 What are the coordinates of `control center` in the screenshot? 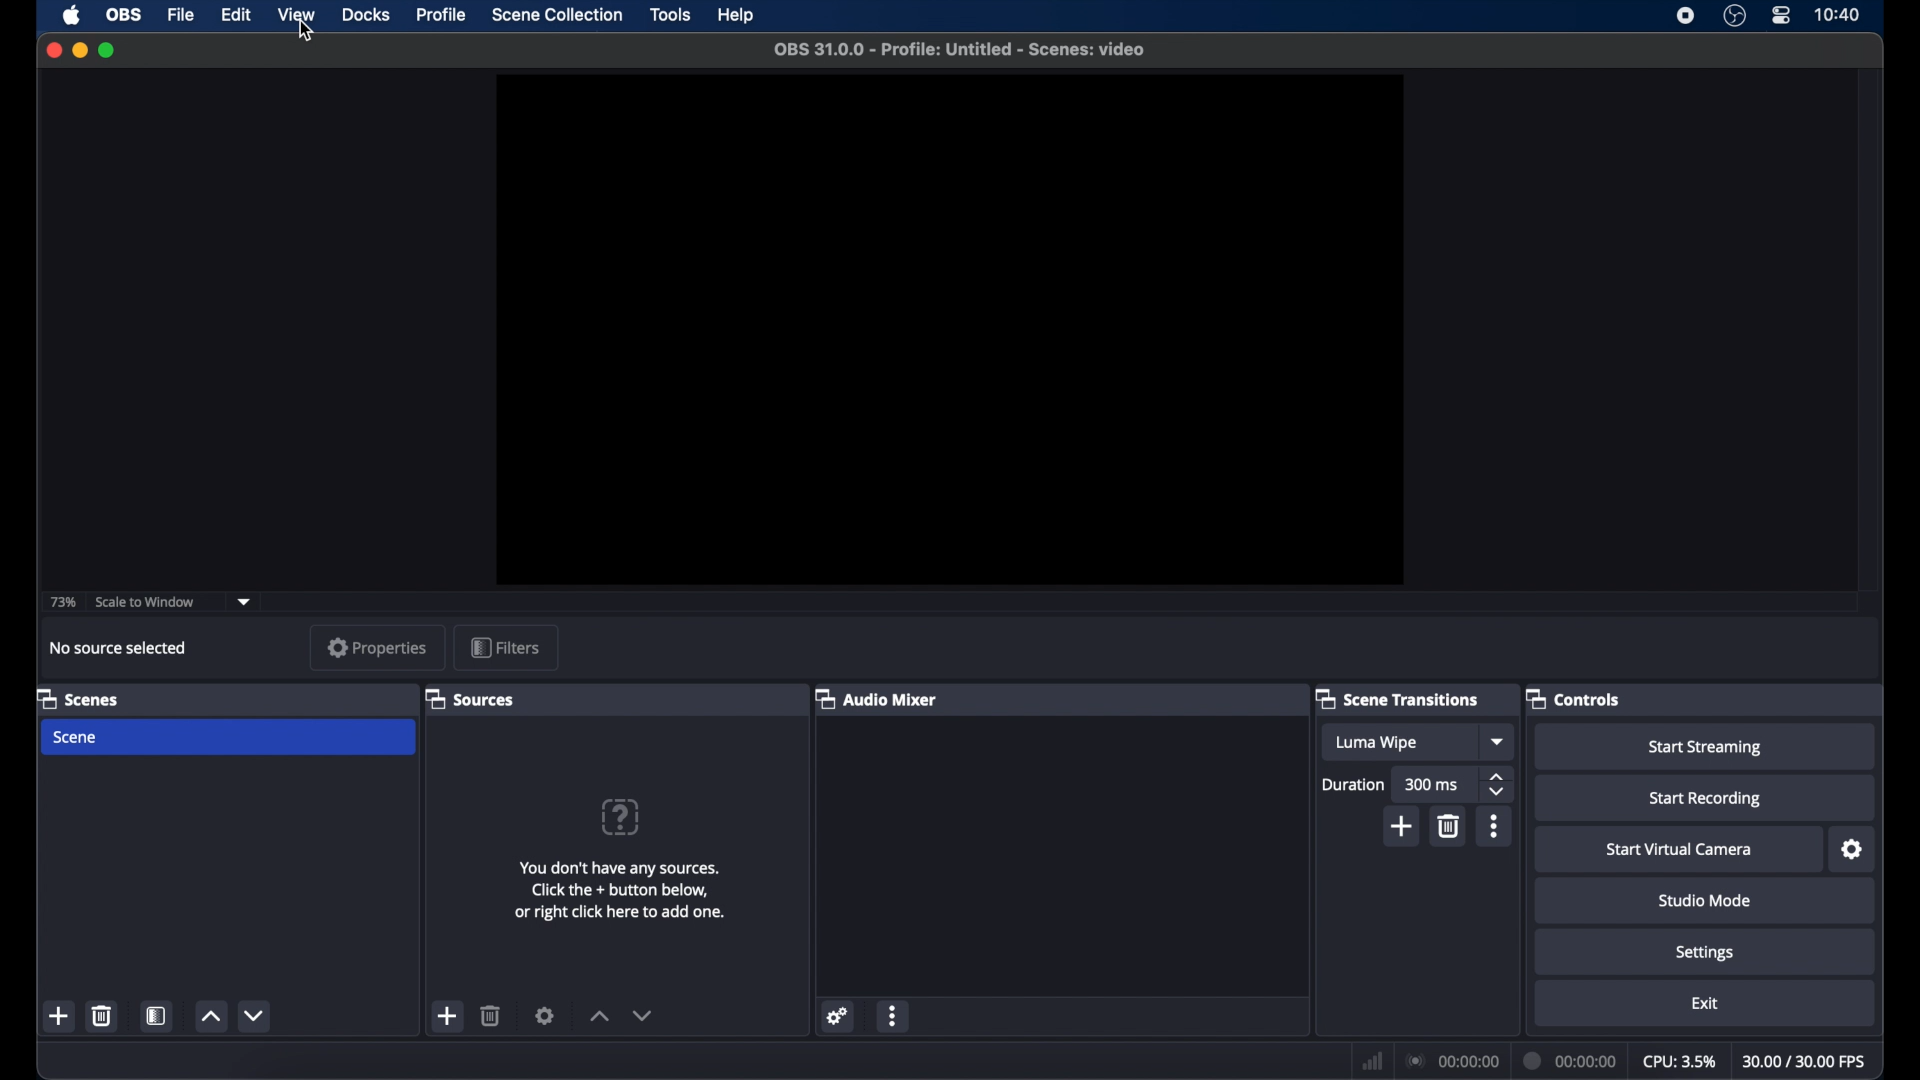 It's located at (1781, 16).